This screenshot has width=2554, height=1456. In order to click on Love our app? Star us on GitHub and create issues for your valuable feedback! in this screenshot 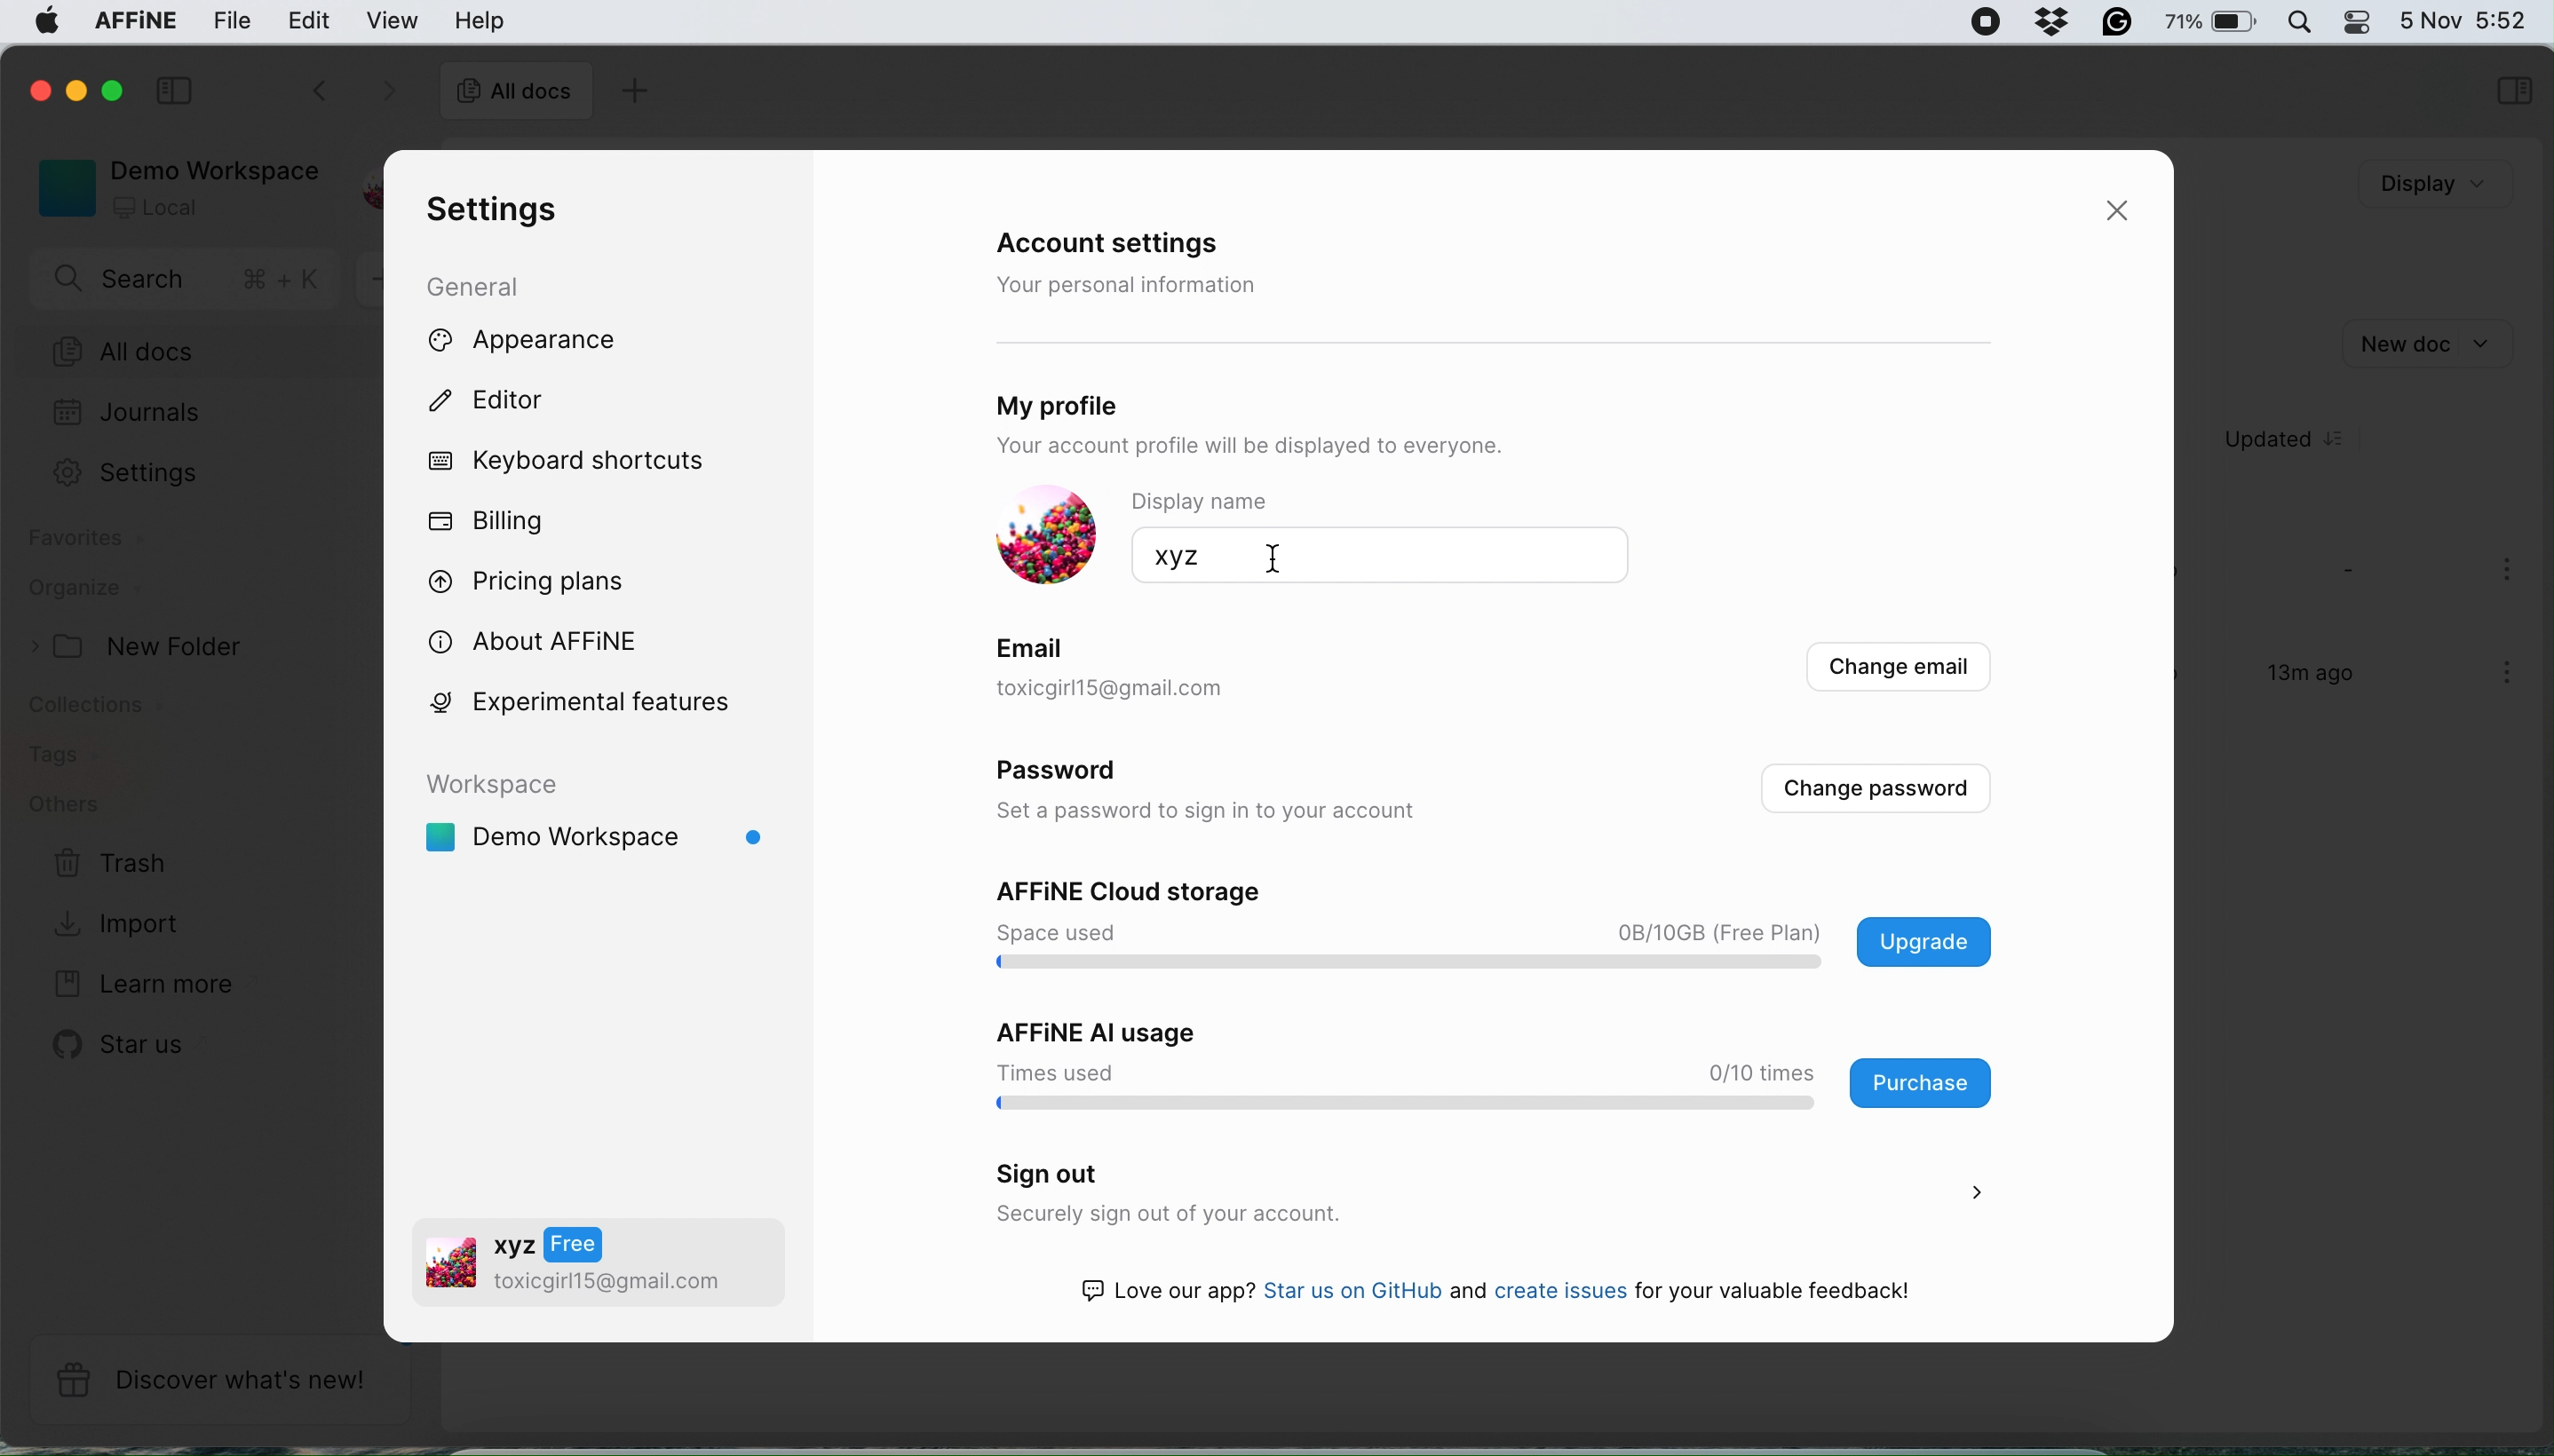, I will do `click(1515, 1294)`.